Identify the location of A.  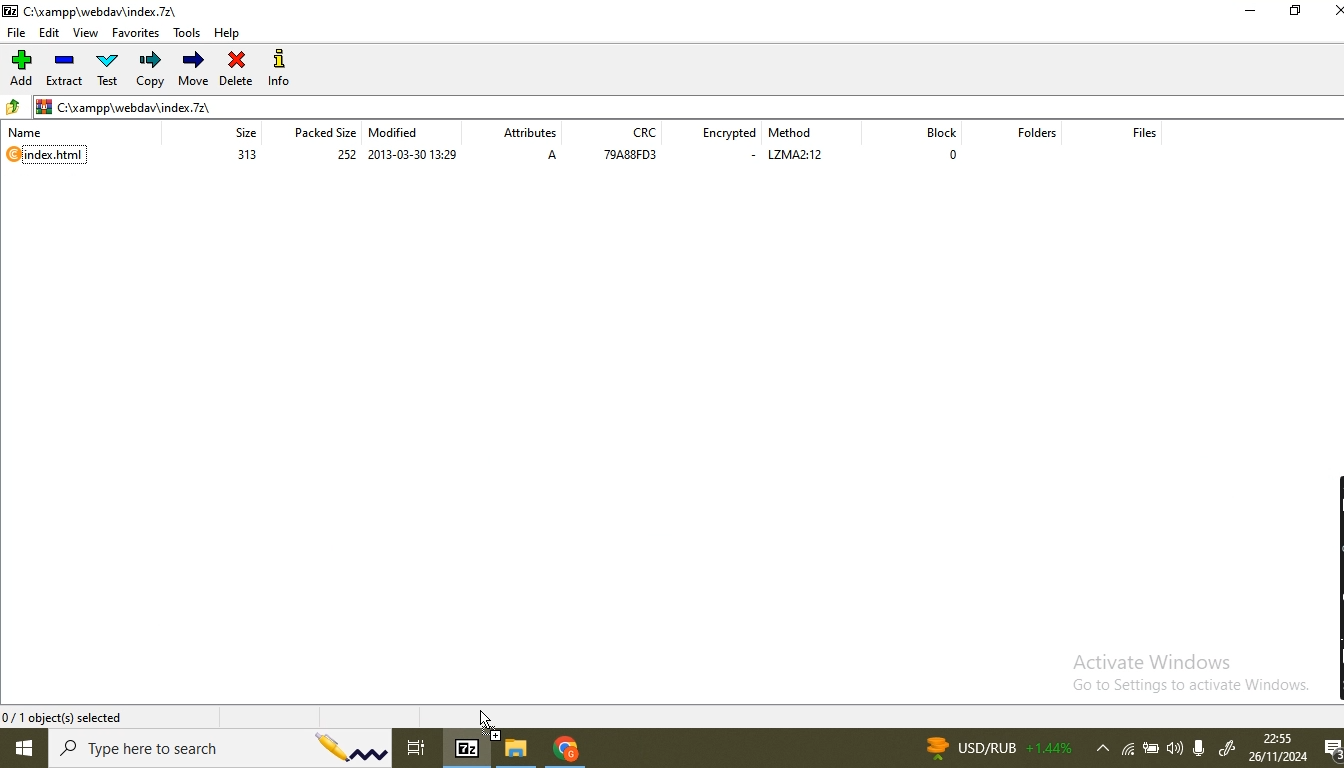
(553, 159).